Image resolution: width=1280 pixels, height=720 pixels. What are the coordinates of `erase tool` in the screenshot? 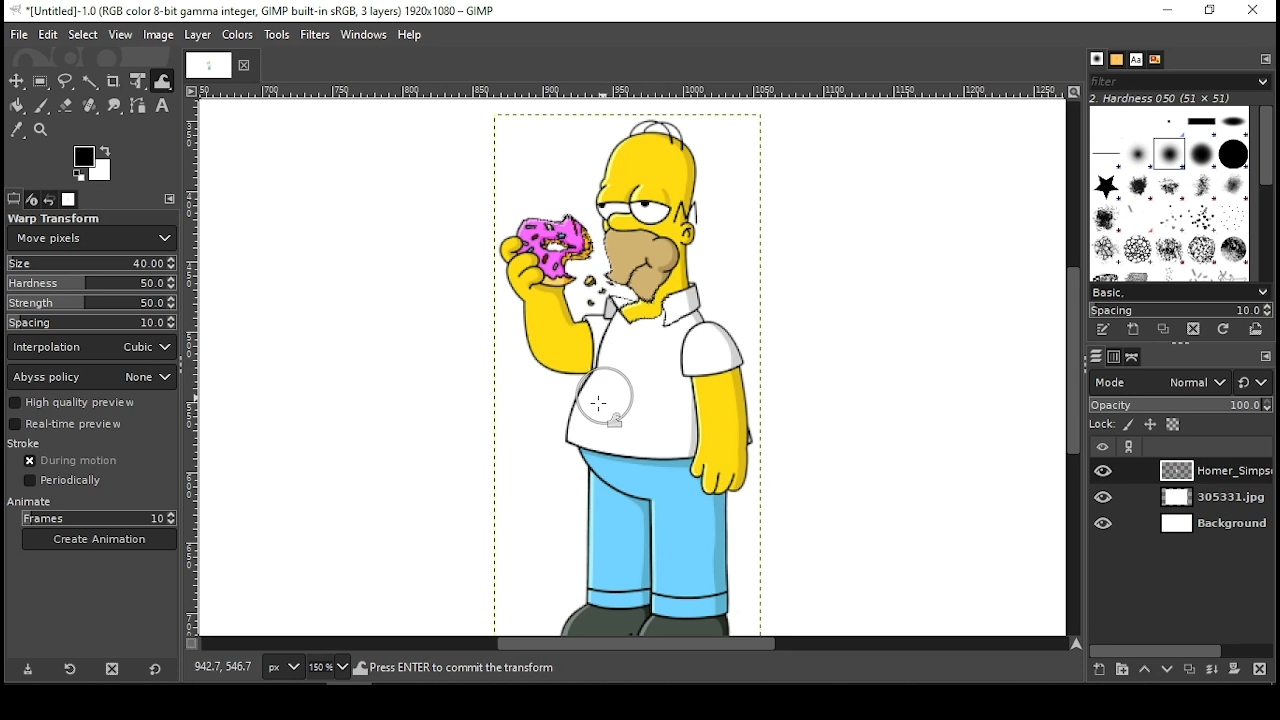 It's located at (68, 103).